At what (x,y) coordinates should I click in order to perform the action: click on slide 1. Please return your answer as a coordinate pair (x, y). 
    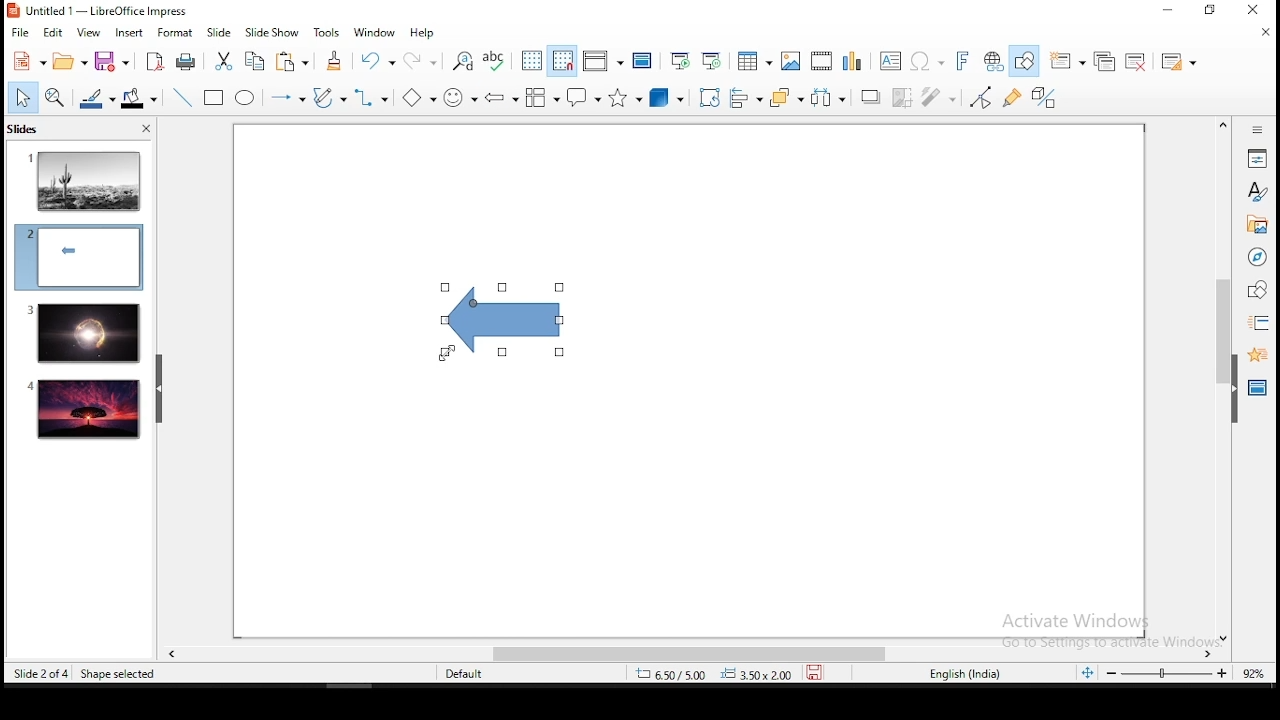
    Looking at the image, I should click on (85, 180).